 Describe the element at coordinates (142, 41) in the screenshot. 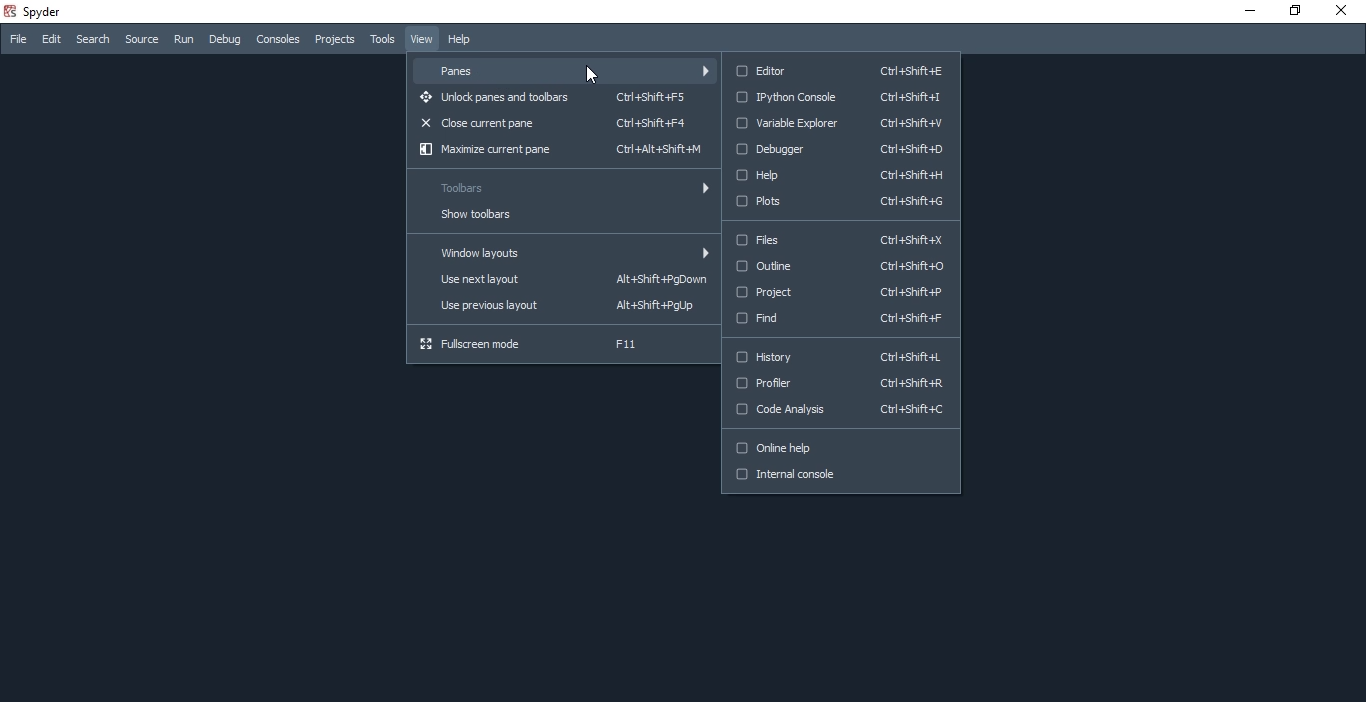

I see `source` at that location.